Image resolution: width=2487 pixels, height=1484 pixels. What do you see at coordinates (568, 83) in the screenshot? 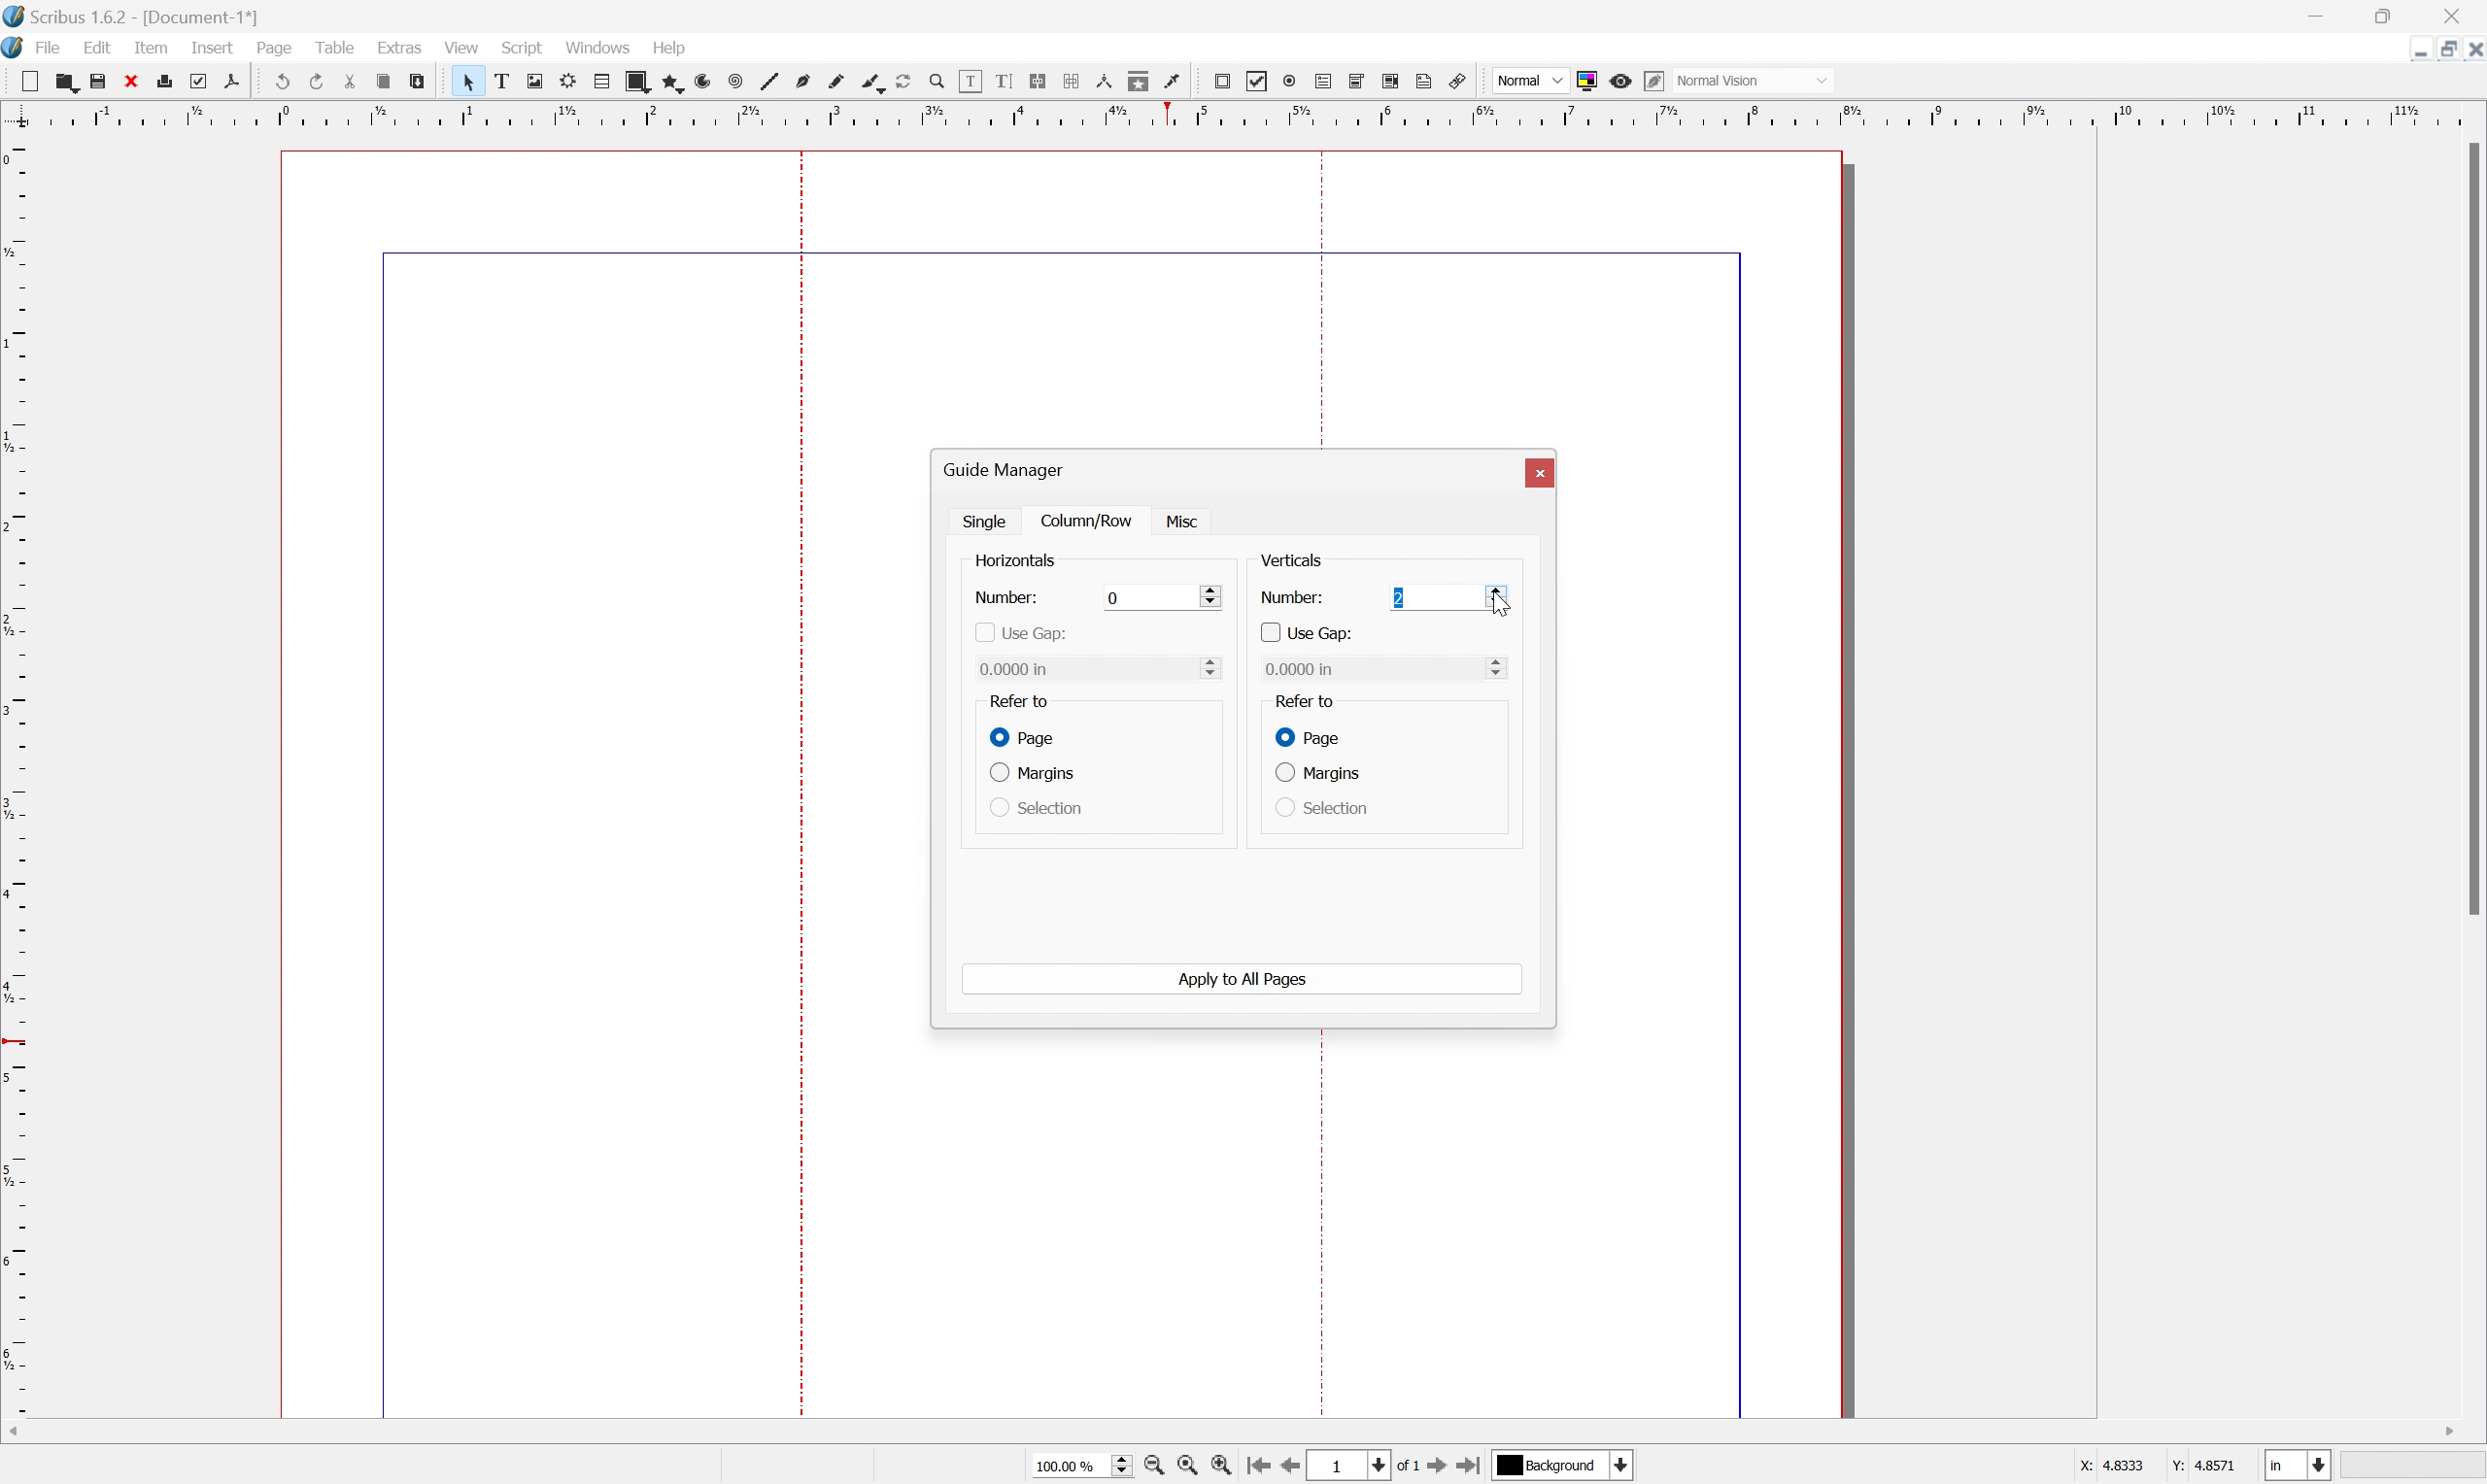
I see `render frame` at bounding box center [568, 83].